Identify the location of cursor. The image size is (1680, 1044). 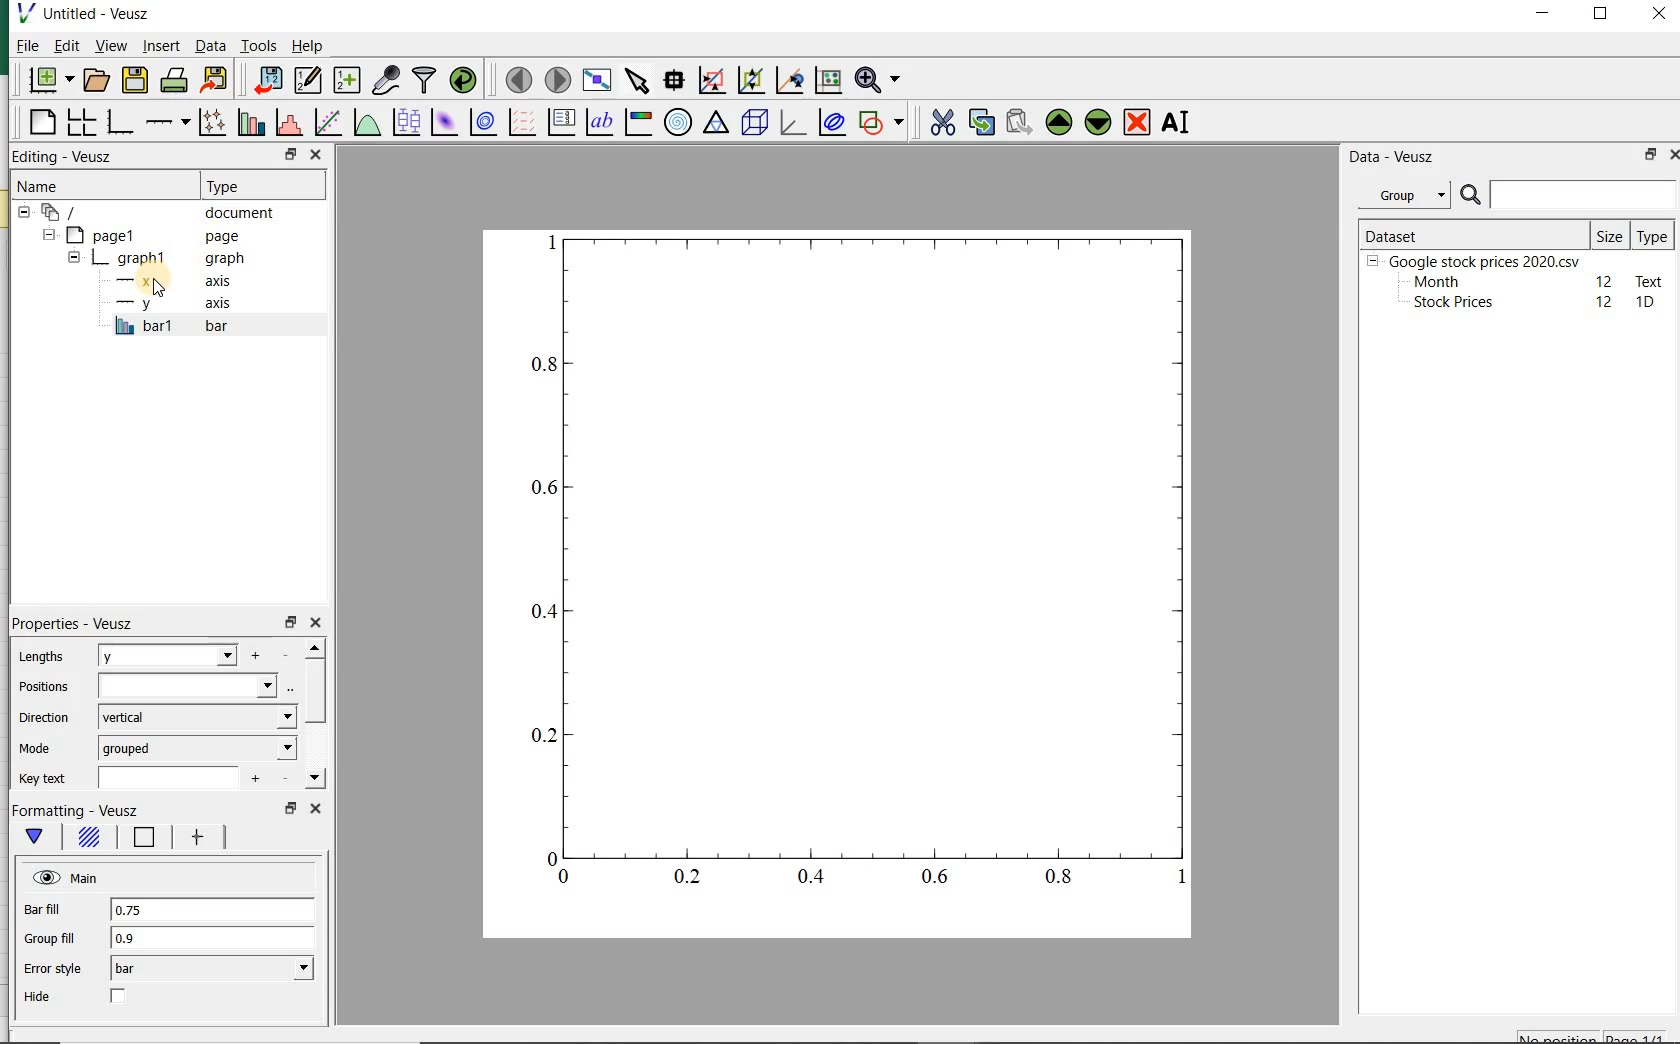
(160, 59).